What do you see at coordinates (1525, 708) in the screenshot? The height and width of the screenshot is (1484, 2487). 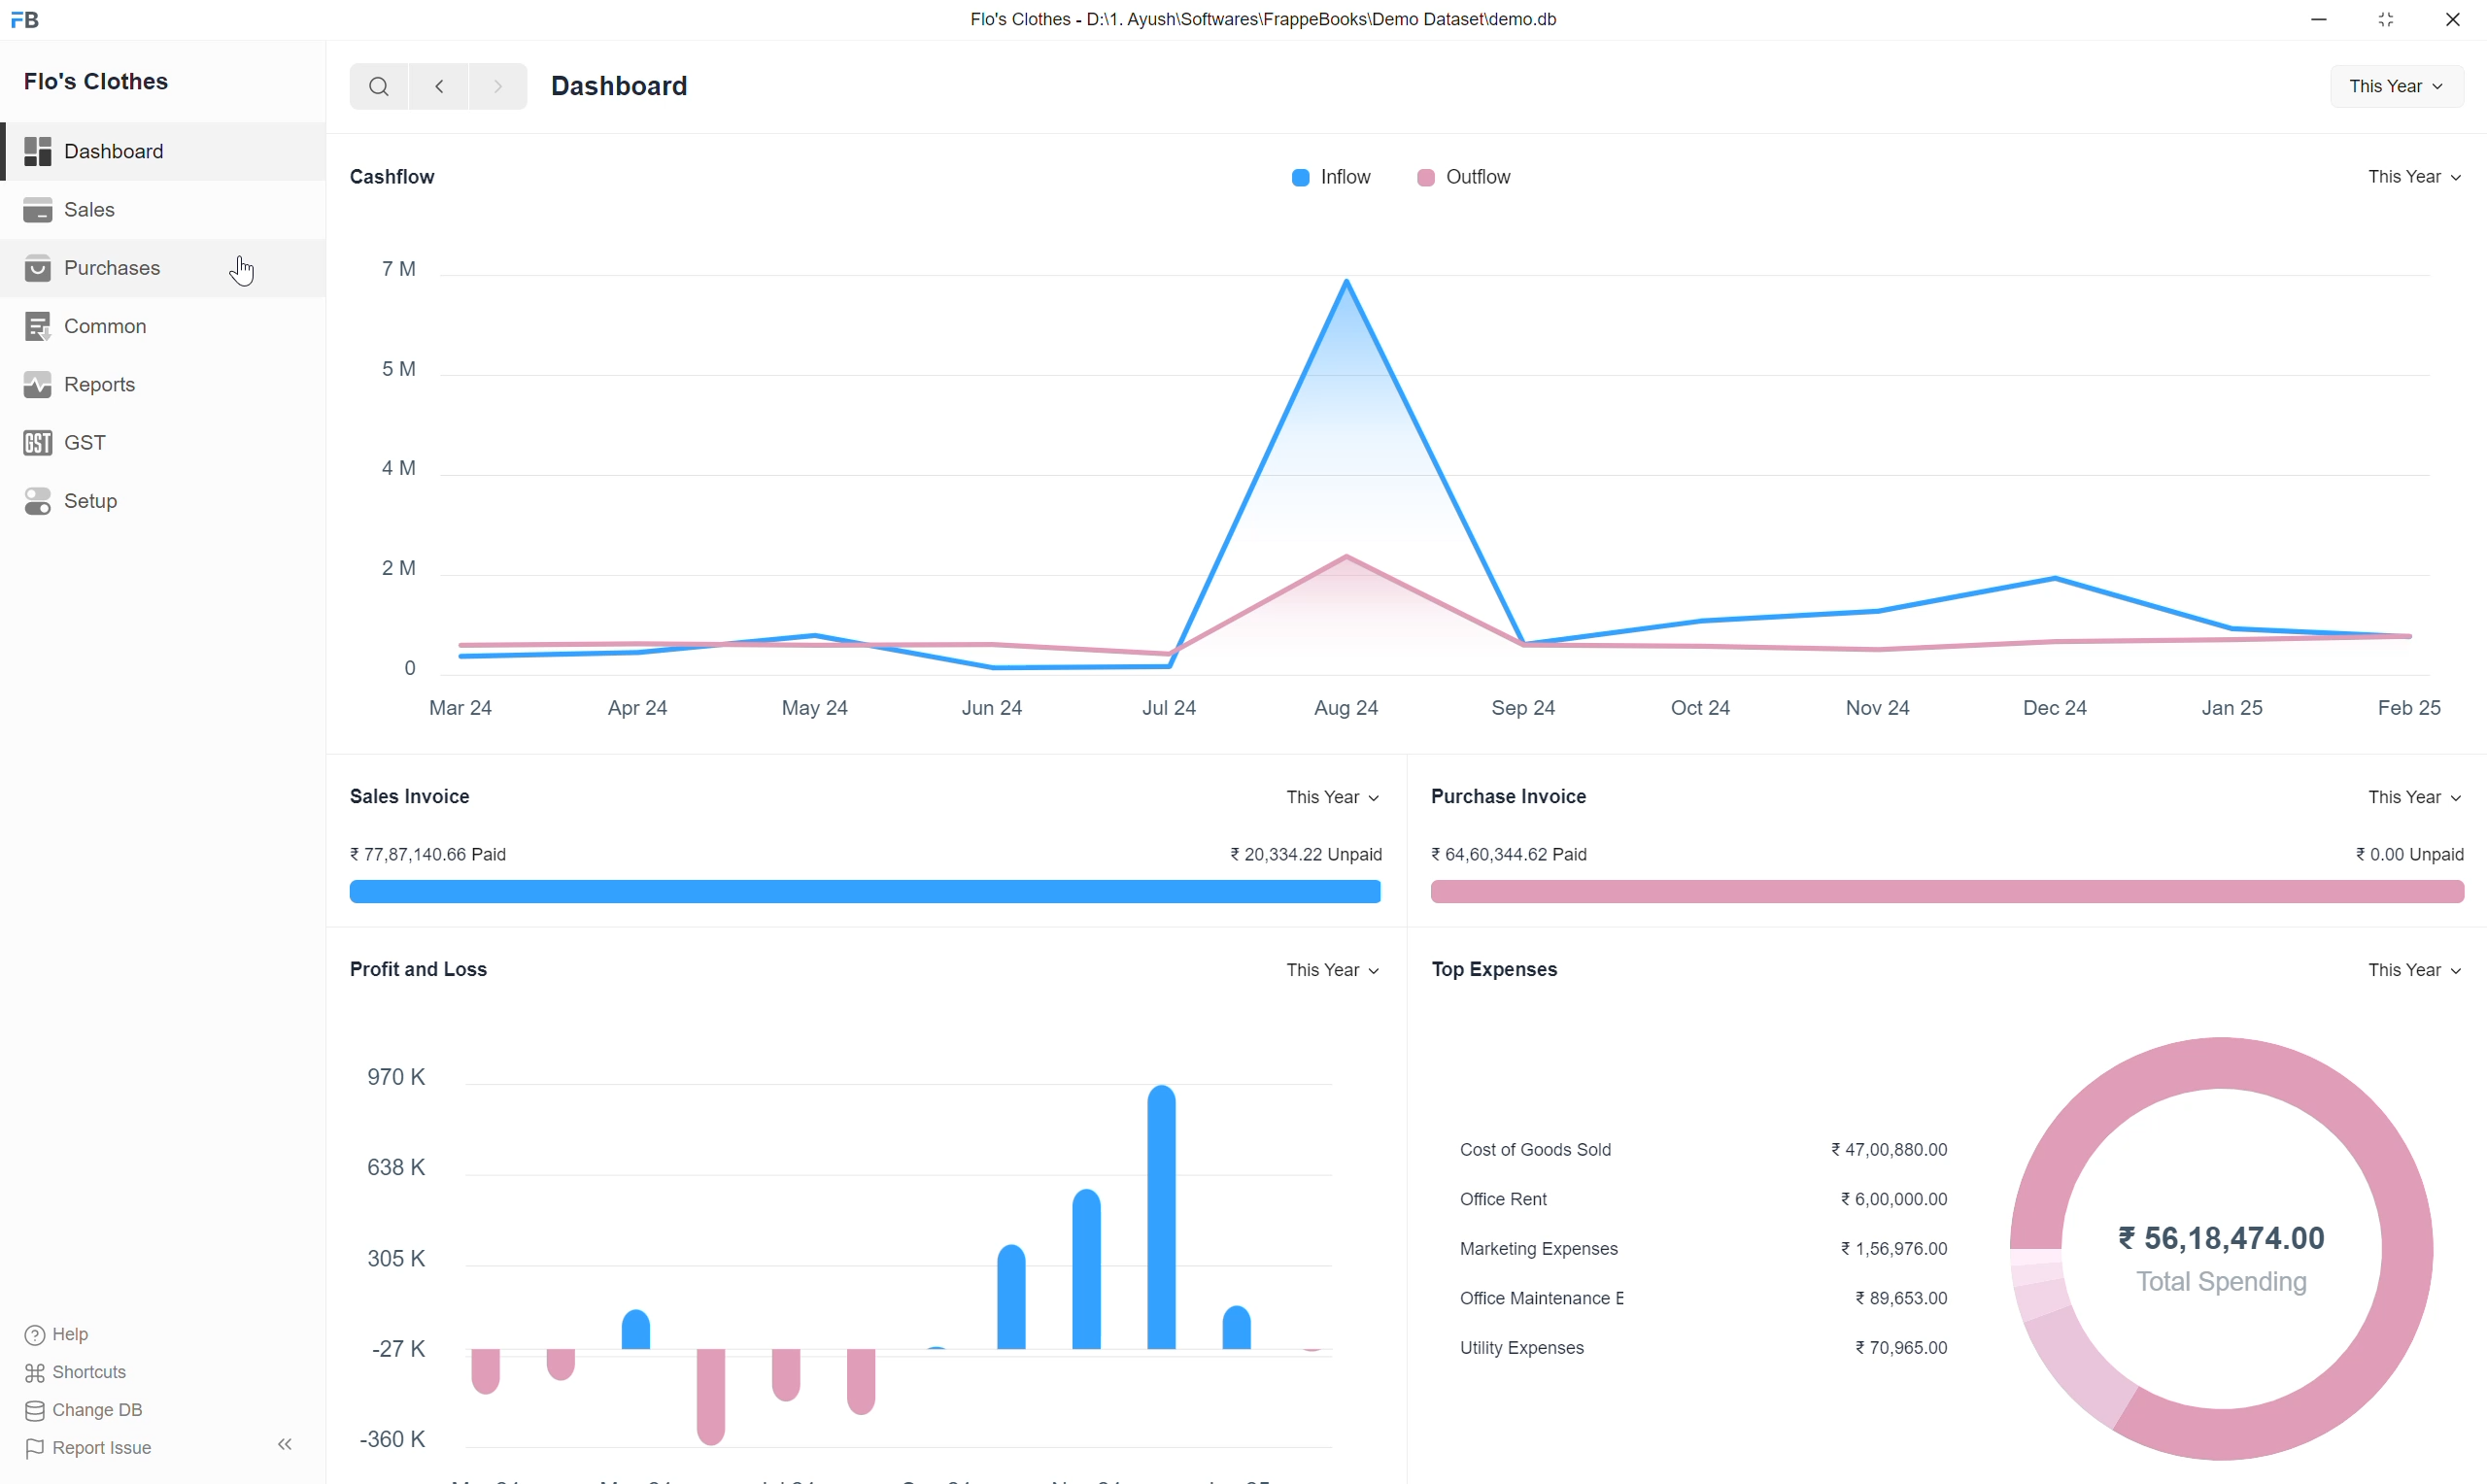 I see `Sep 24` at bounding box center [1525, 708].